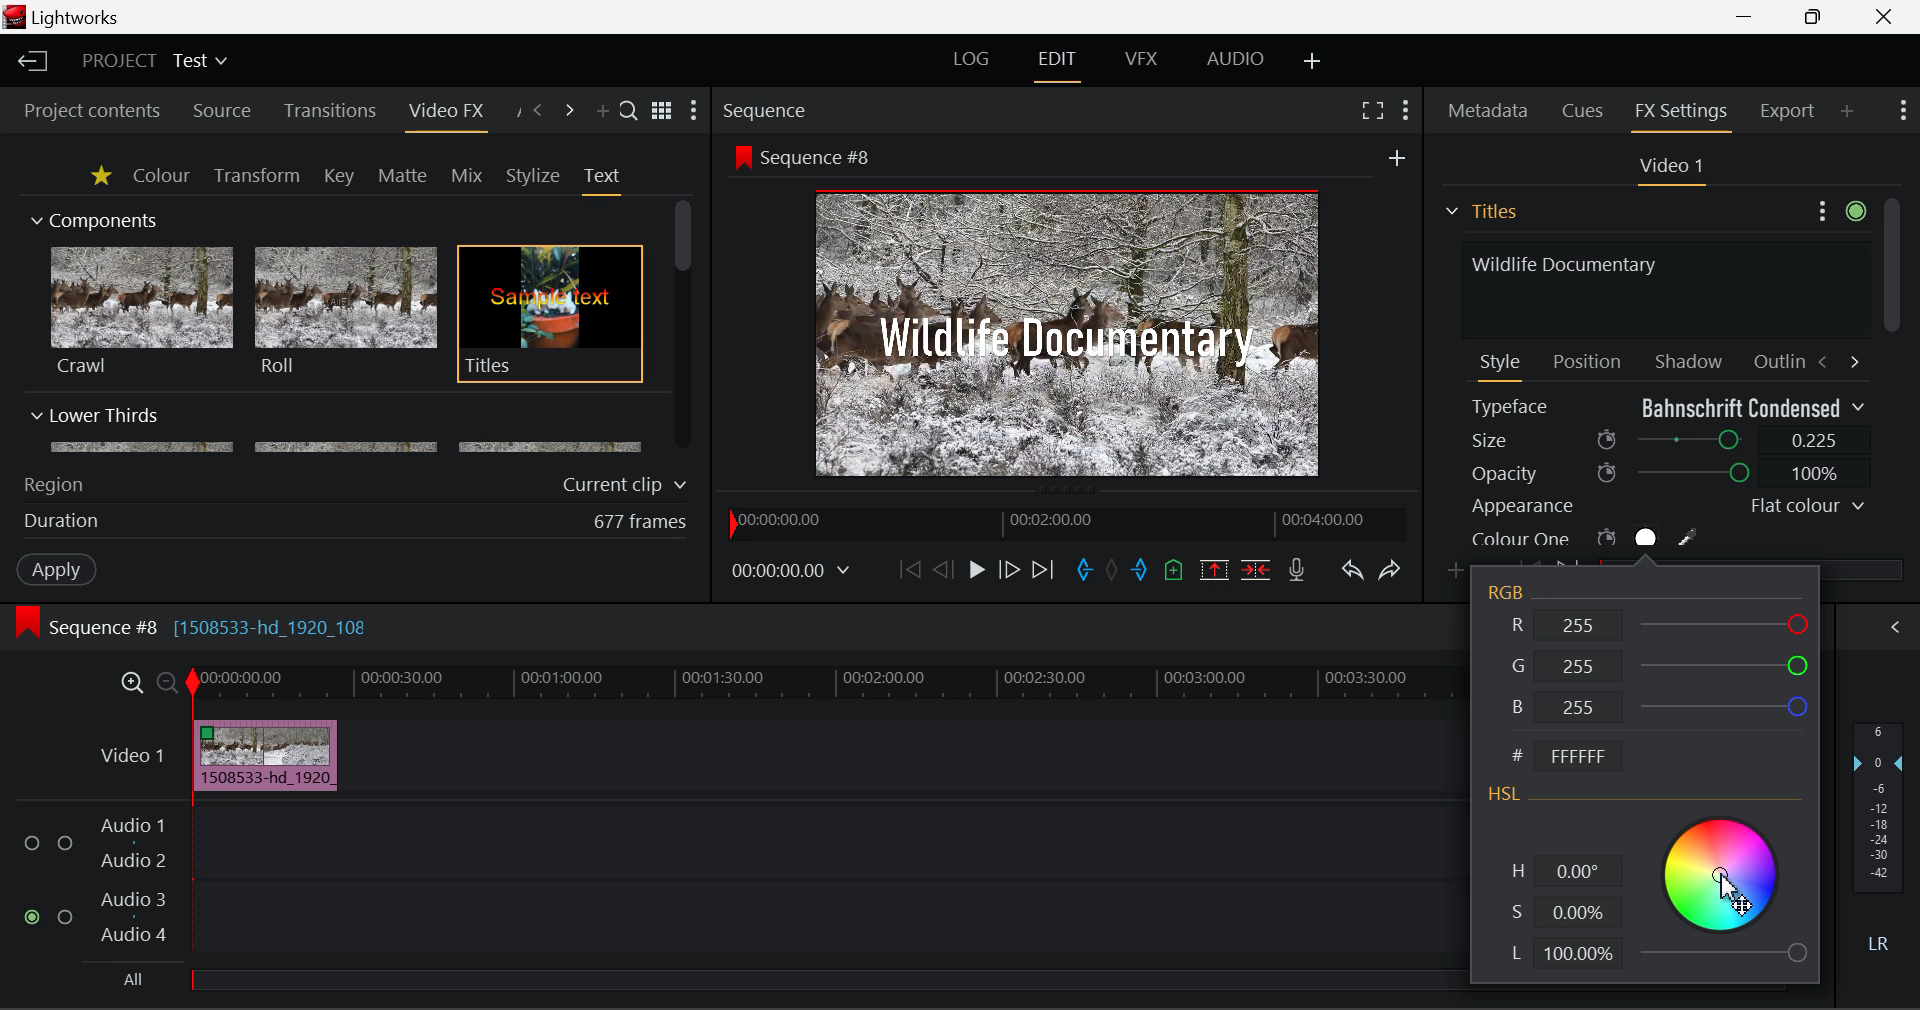  What do you see at coordinates (534, 176) in the screenshot?
I see `Stylize` at bounding box center [534, 176].